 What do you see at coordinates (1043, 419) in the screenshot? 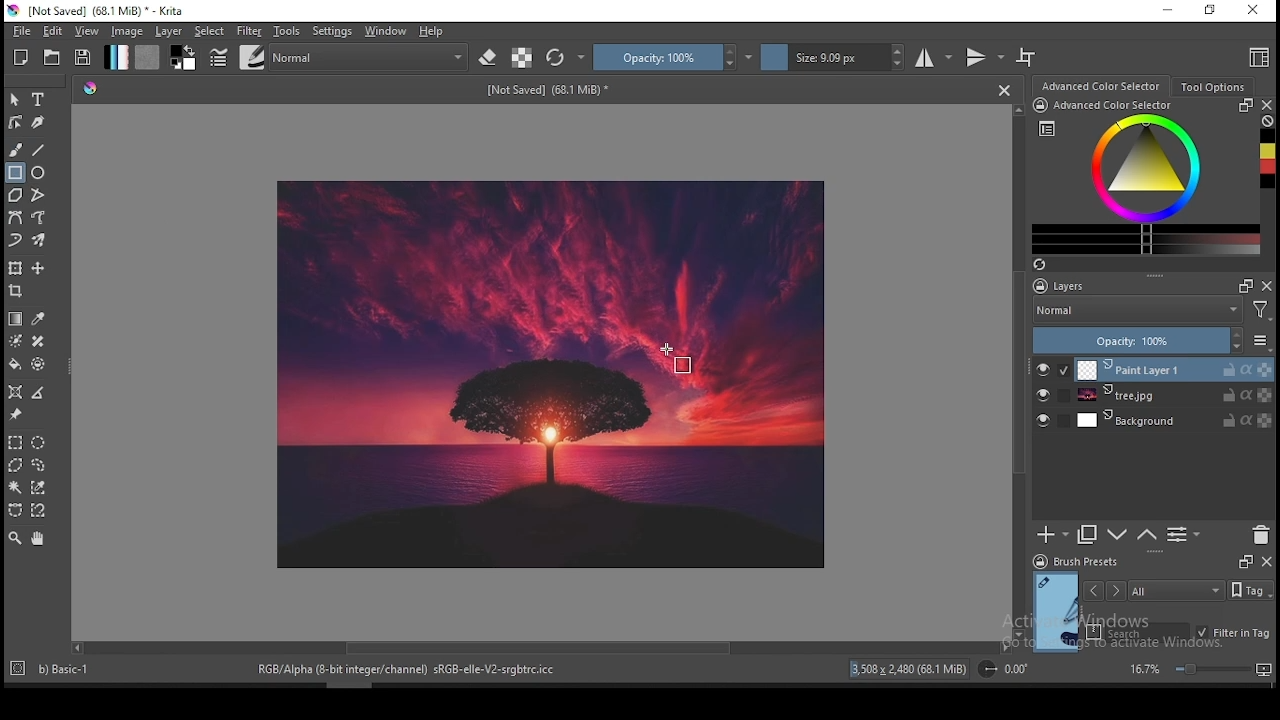
I see `layer visibility on/off` at bounding box center [1043, 419].